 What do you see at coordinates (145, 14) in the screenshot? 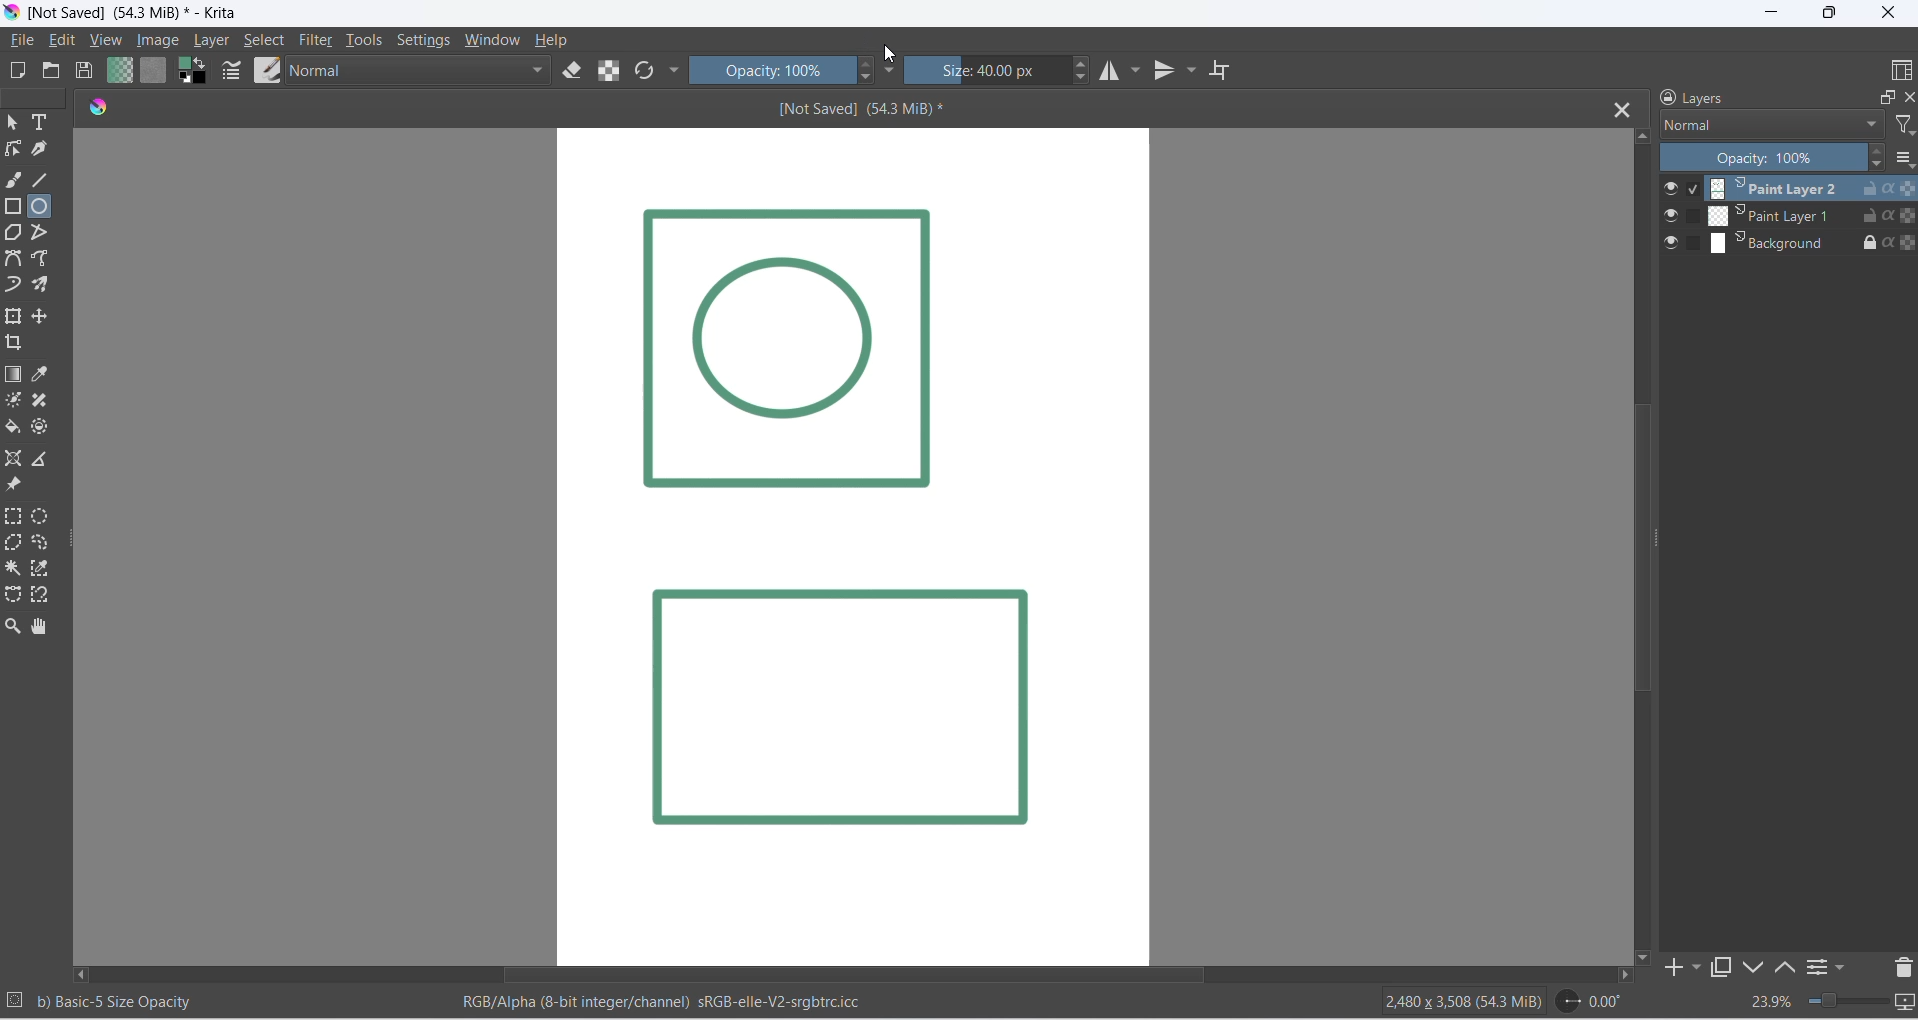
I see `[Not Saved] (48.1 Mib)* - Krita` at bounding box center [145, 14].